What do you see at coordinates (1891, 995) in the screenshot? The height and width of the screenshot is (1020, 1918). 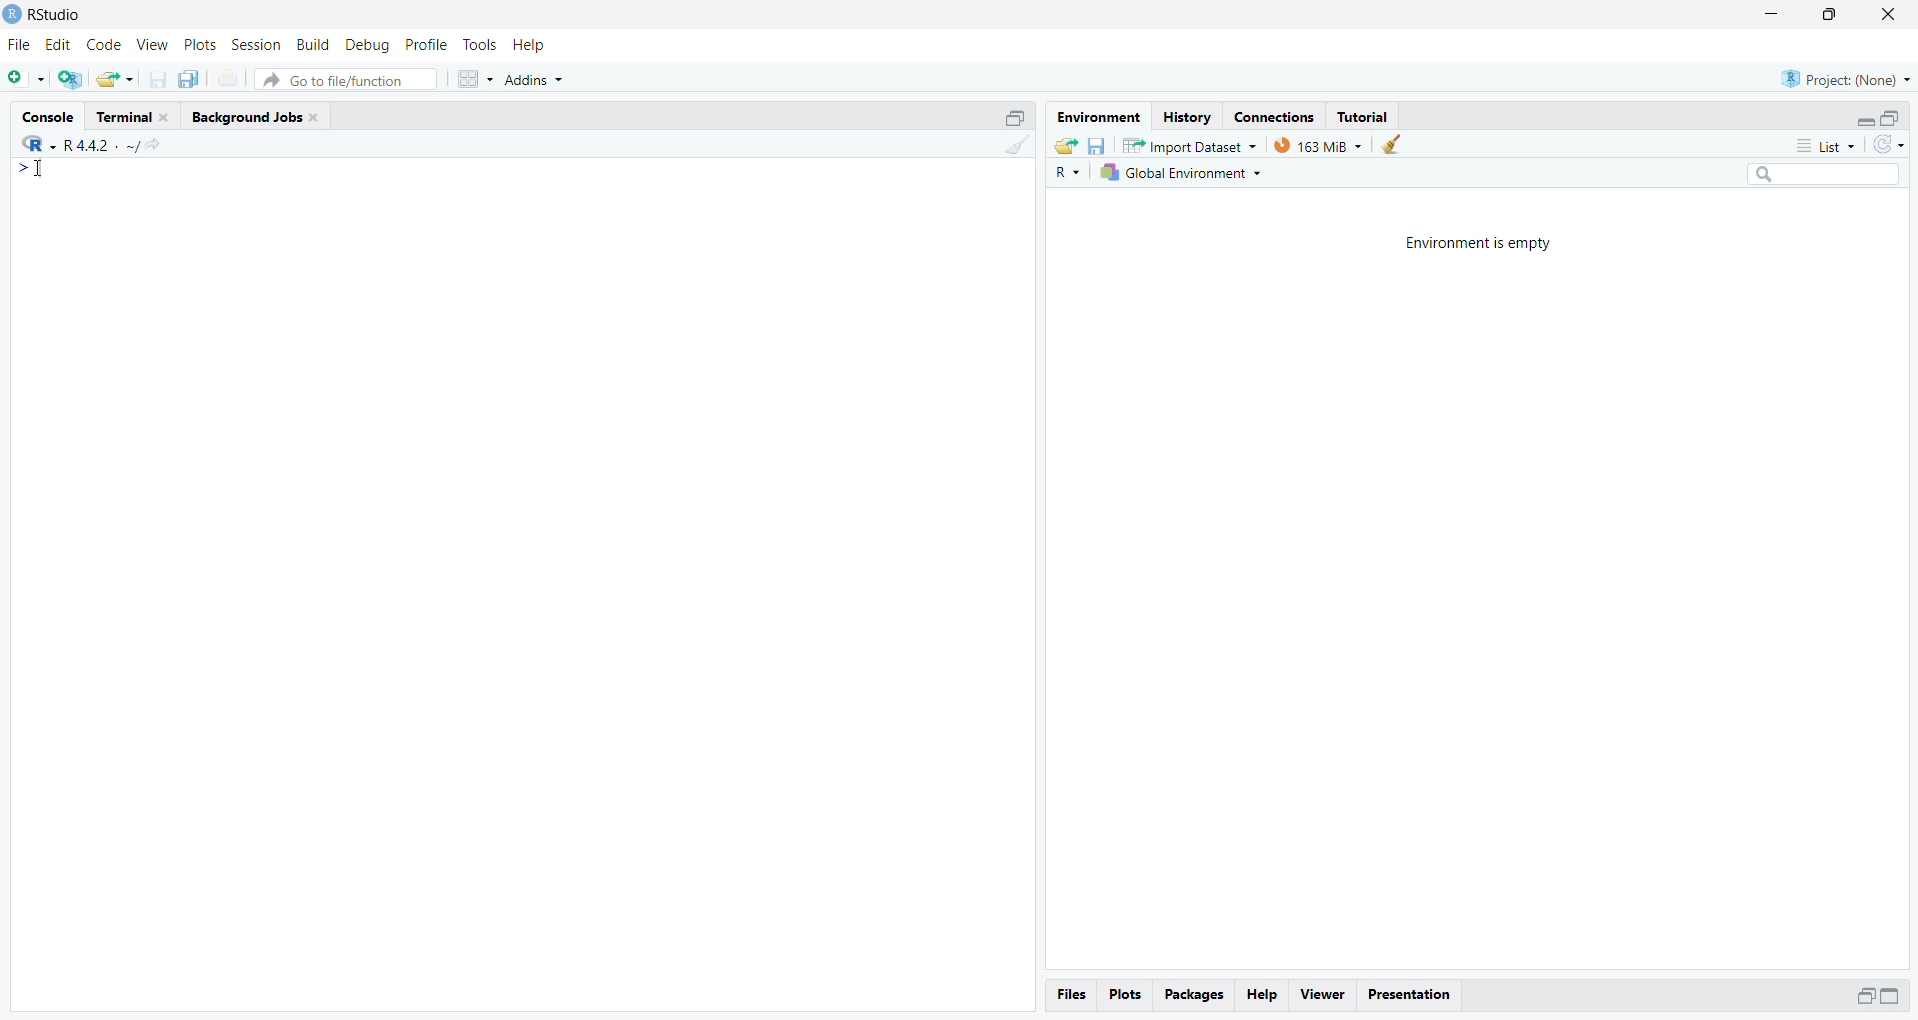 I see `expand/collapse` at bounding box center [1891, 995].